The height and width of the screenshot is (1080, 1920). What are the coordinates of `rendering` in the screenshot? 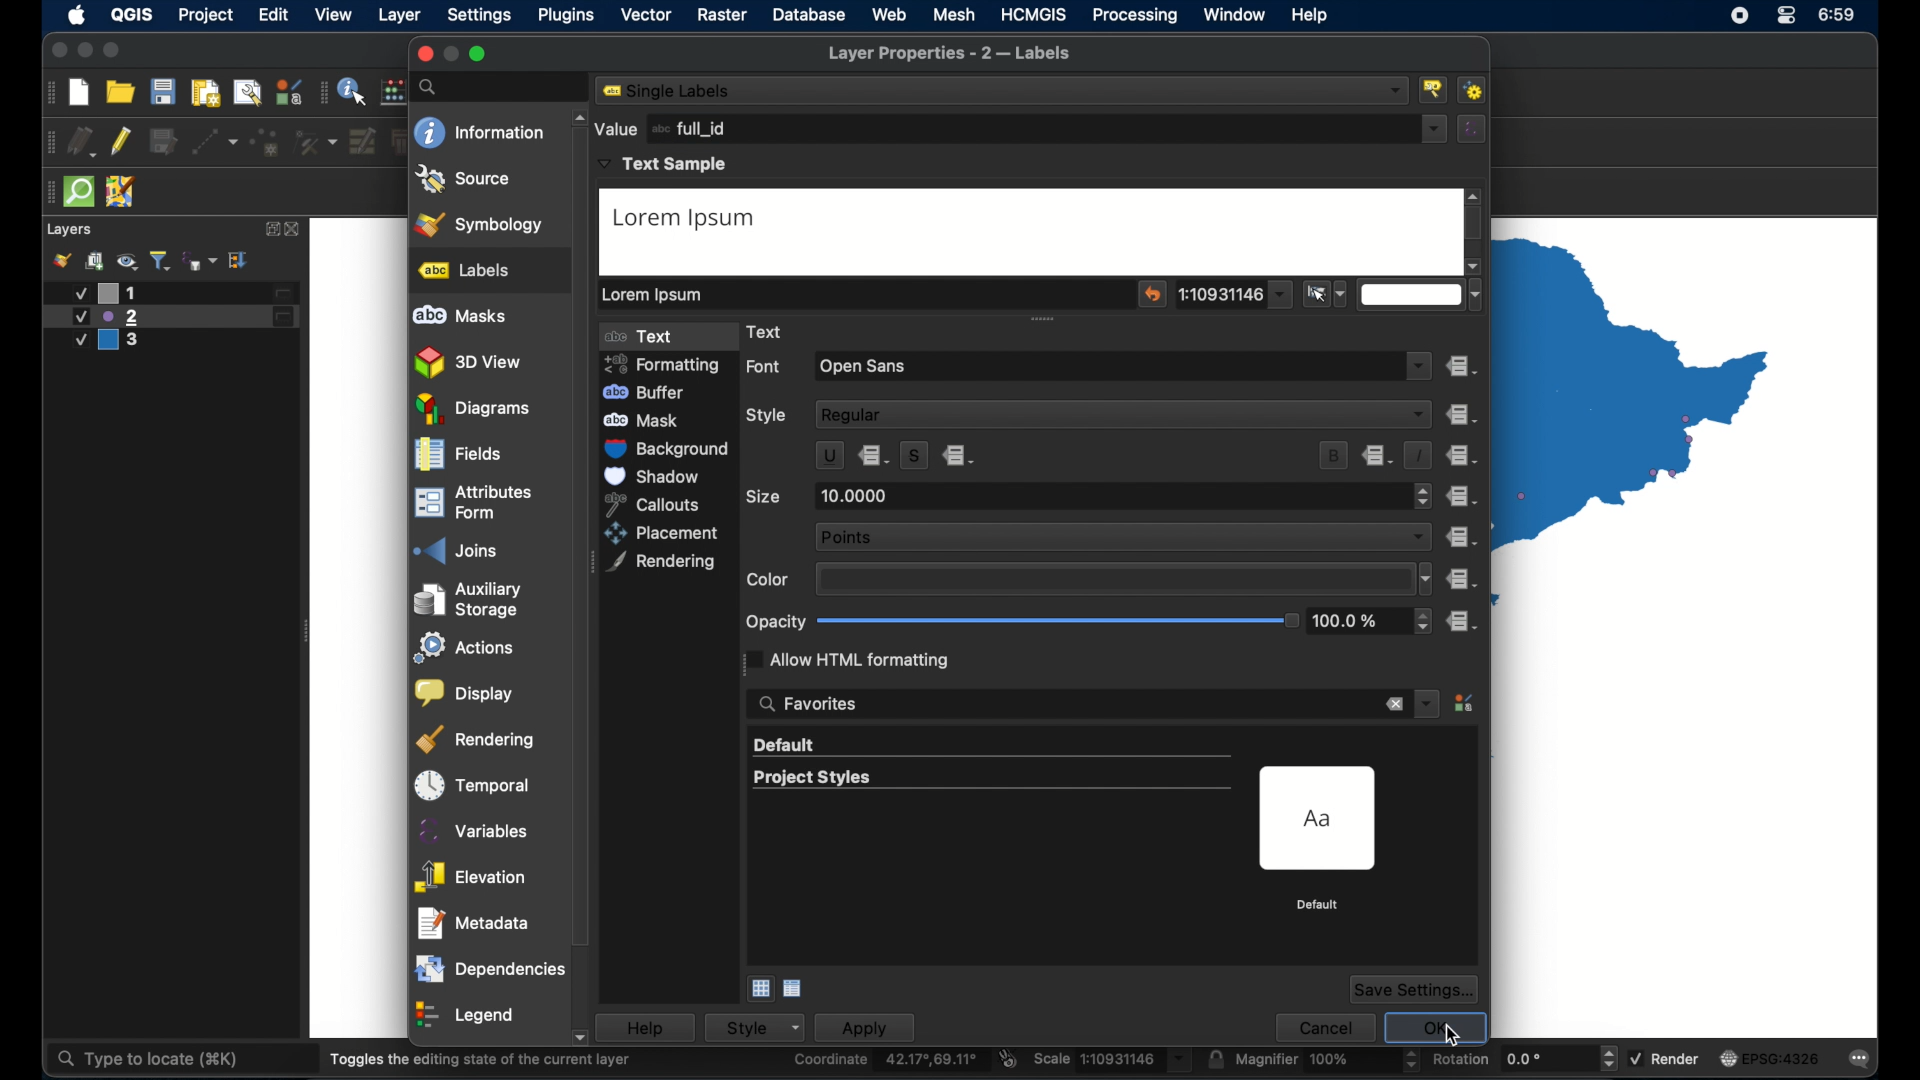 It's located at (476, 735).